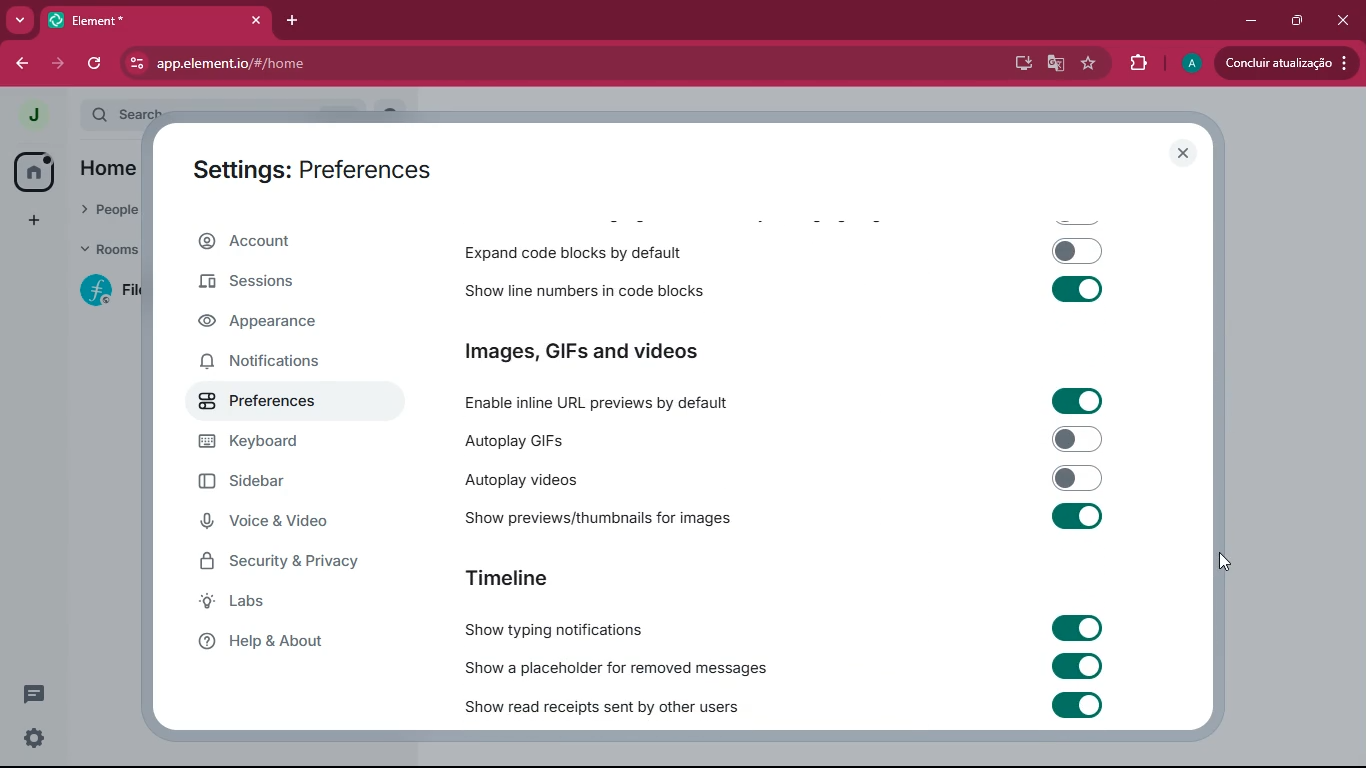 This screenshot has height=768, width=1366. Describe the element at coordinates (19, 66) in the screenshot. I see `back` at that location.